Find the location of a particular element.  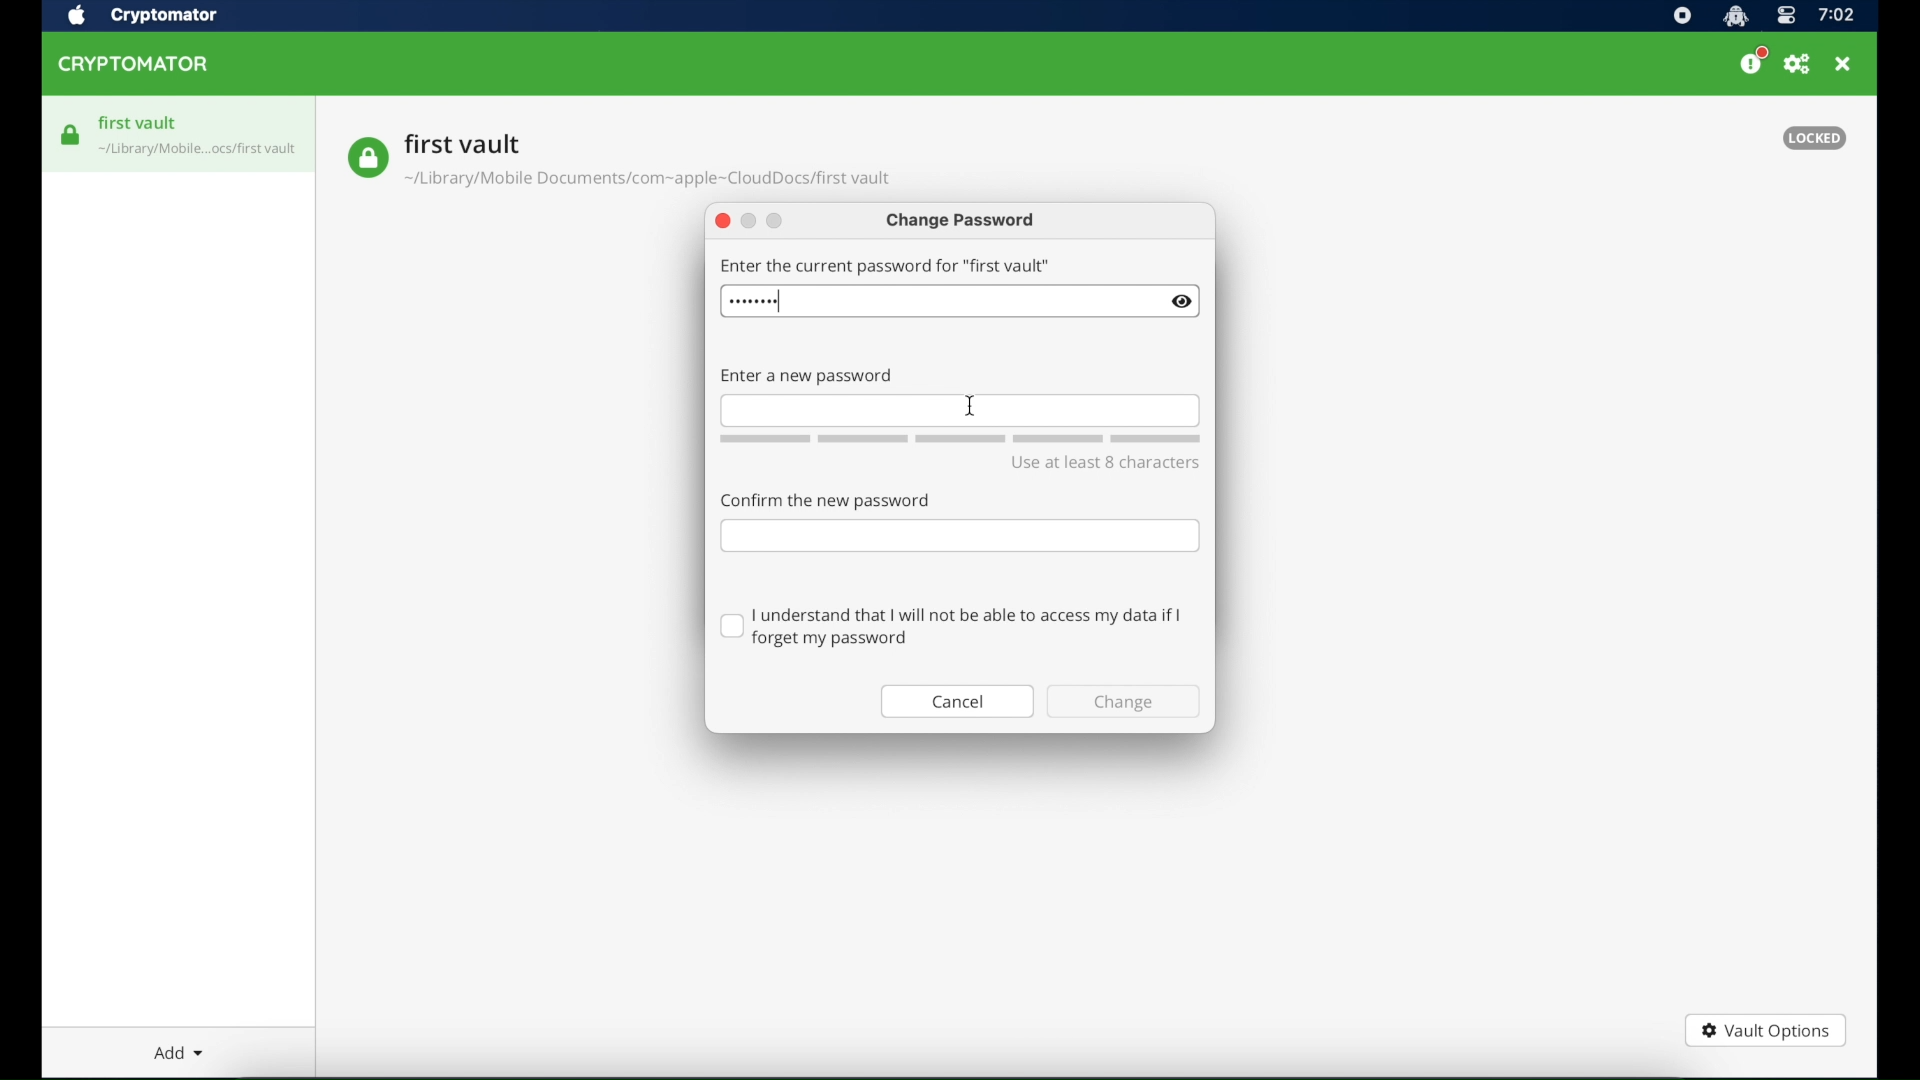

enter the current password for first vault is located at coordinates (885, 265).